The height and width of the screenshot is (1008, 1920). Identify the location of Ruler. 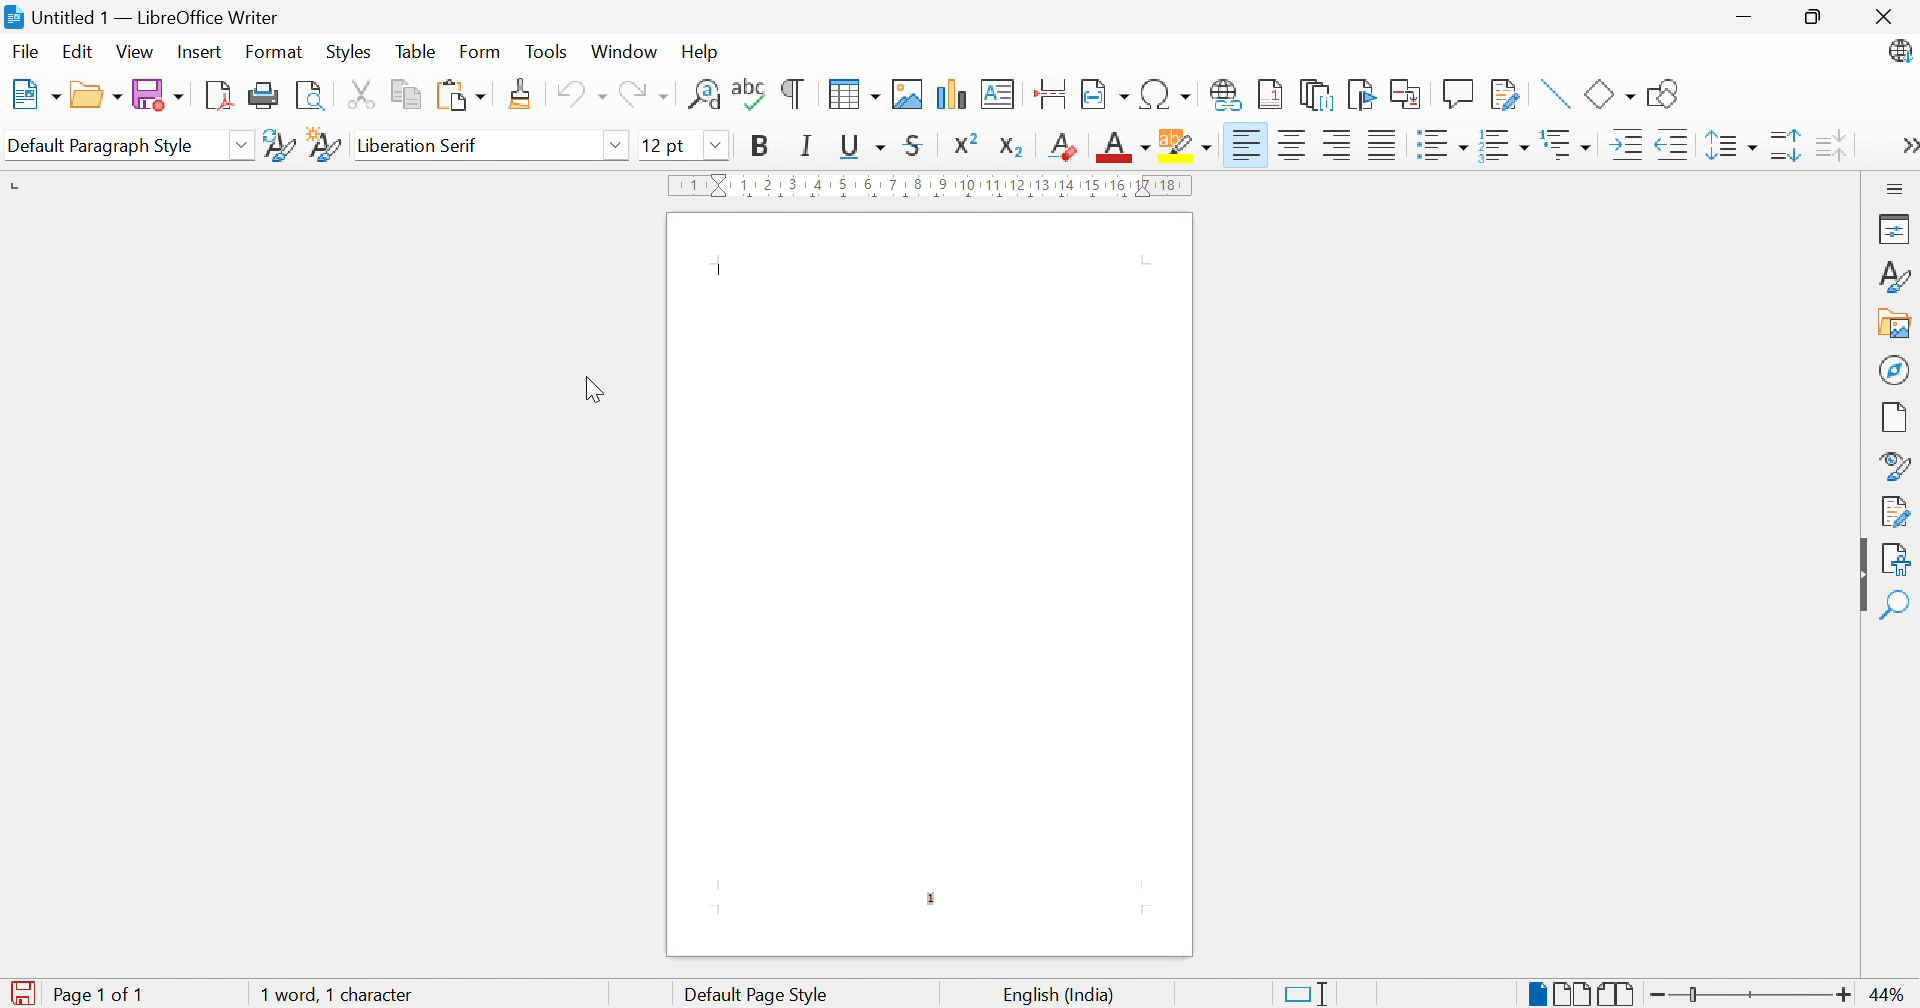
(933, 186).